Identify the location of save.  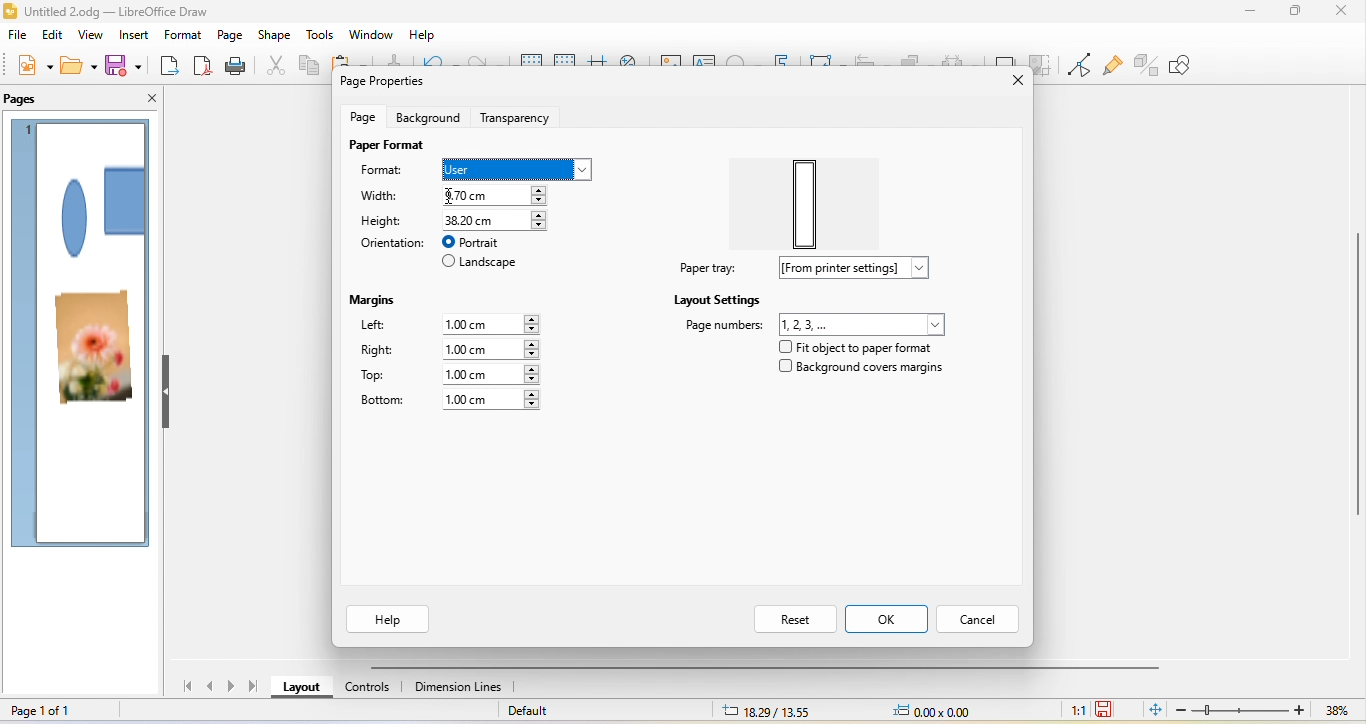
(124, 69).